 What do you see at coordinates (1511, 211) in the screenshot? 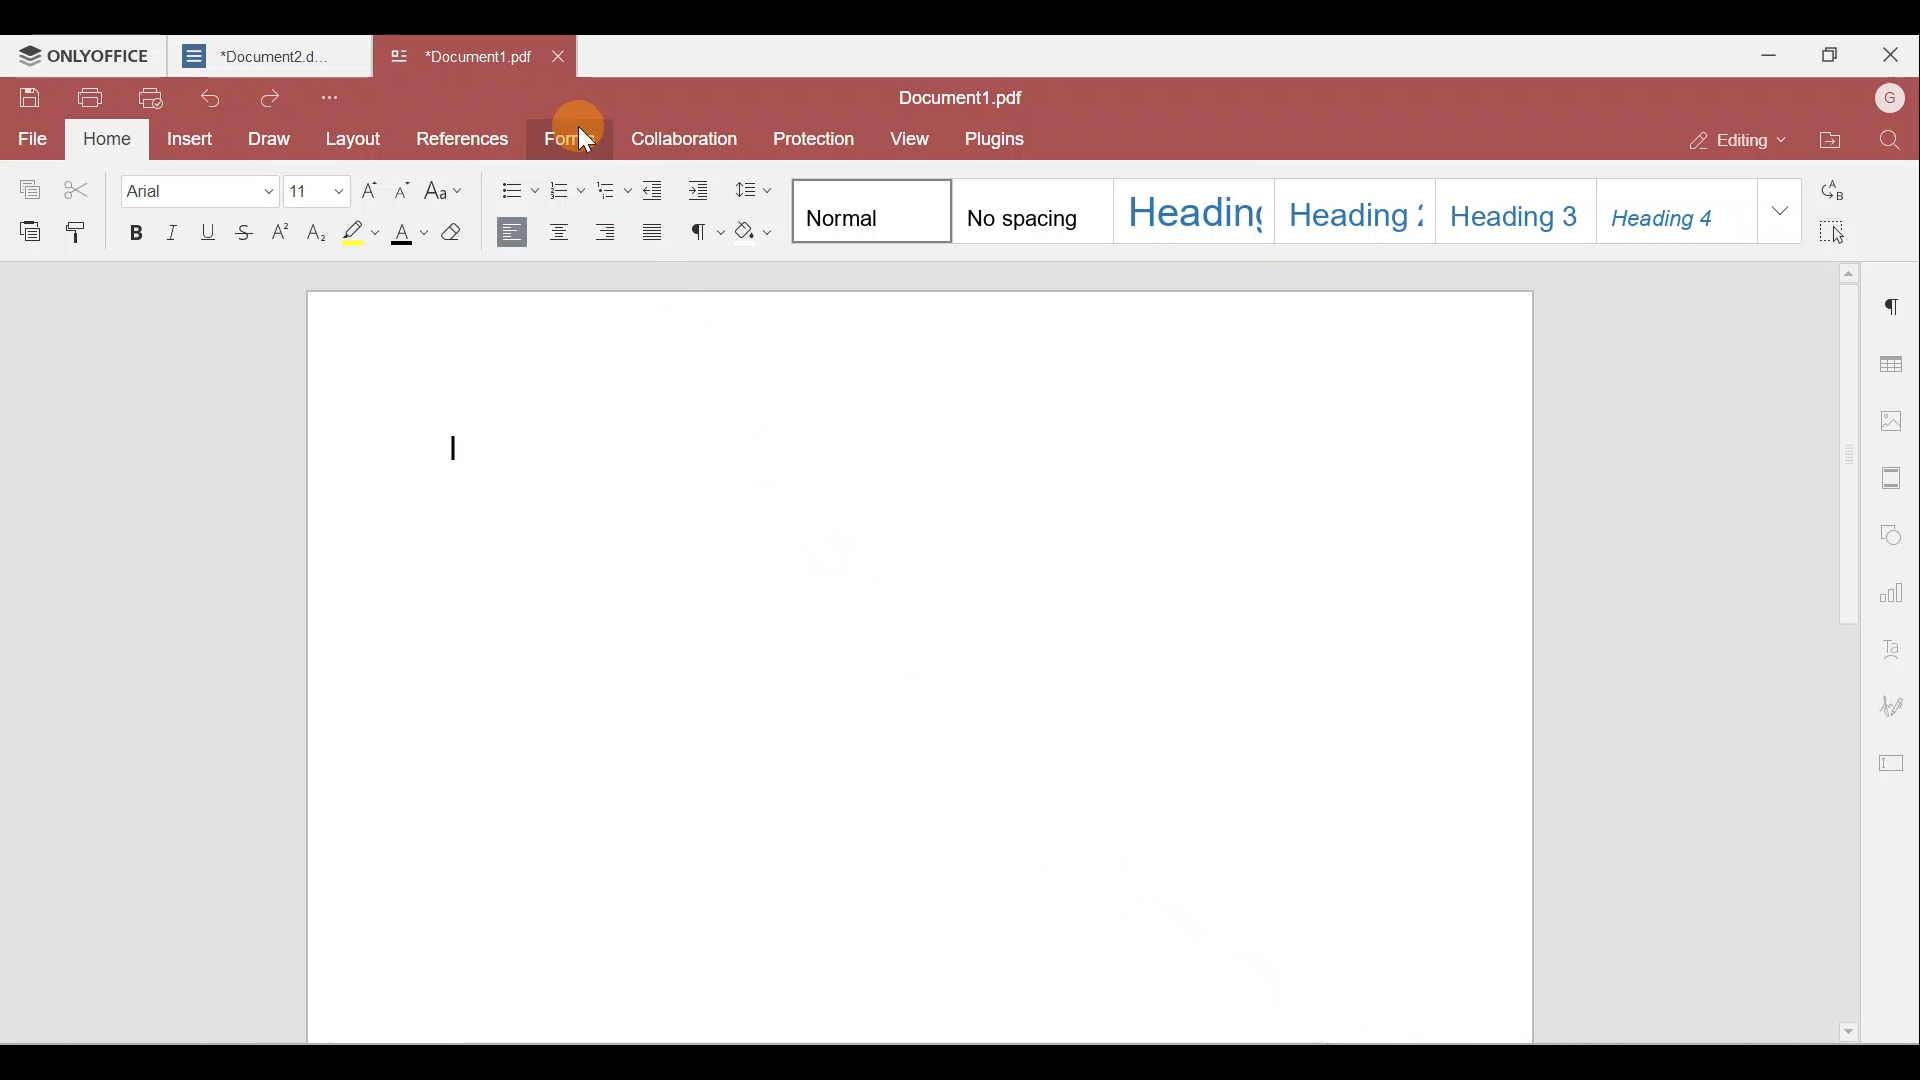
I see `Heading 3` at bounding box center [1511, 211].